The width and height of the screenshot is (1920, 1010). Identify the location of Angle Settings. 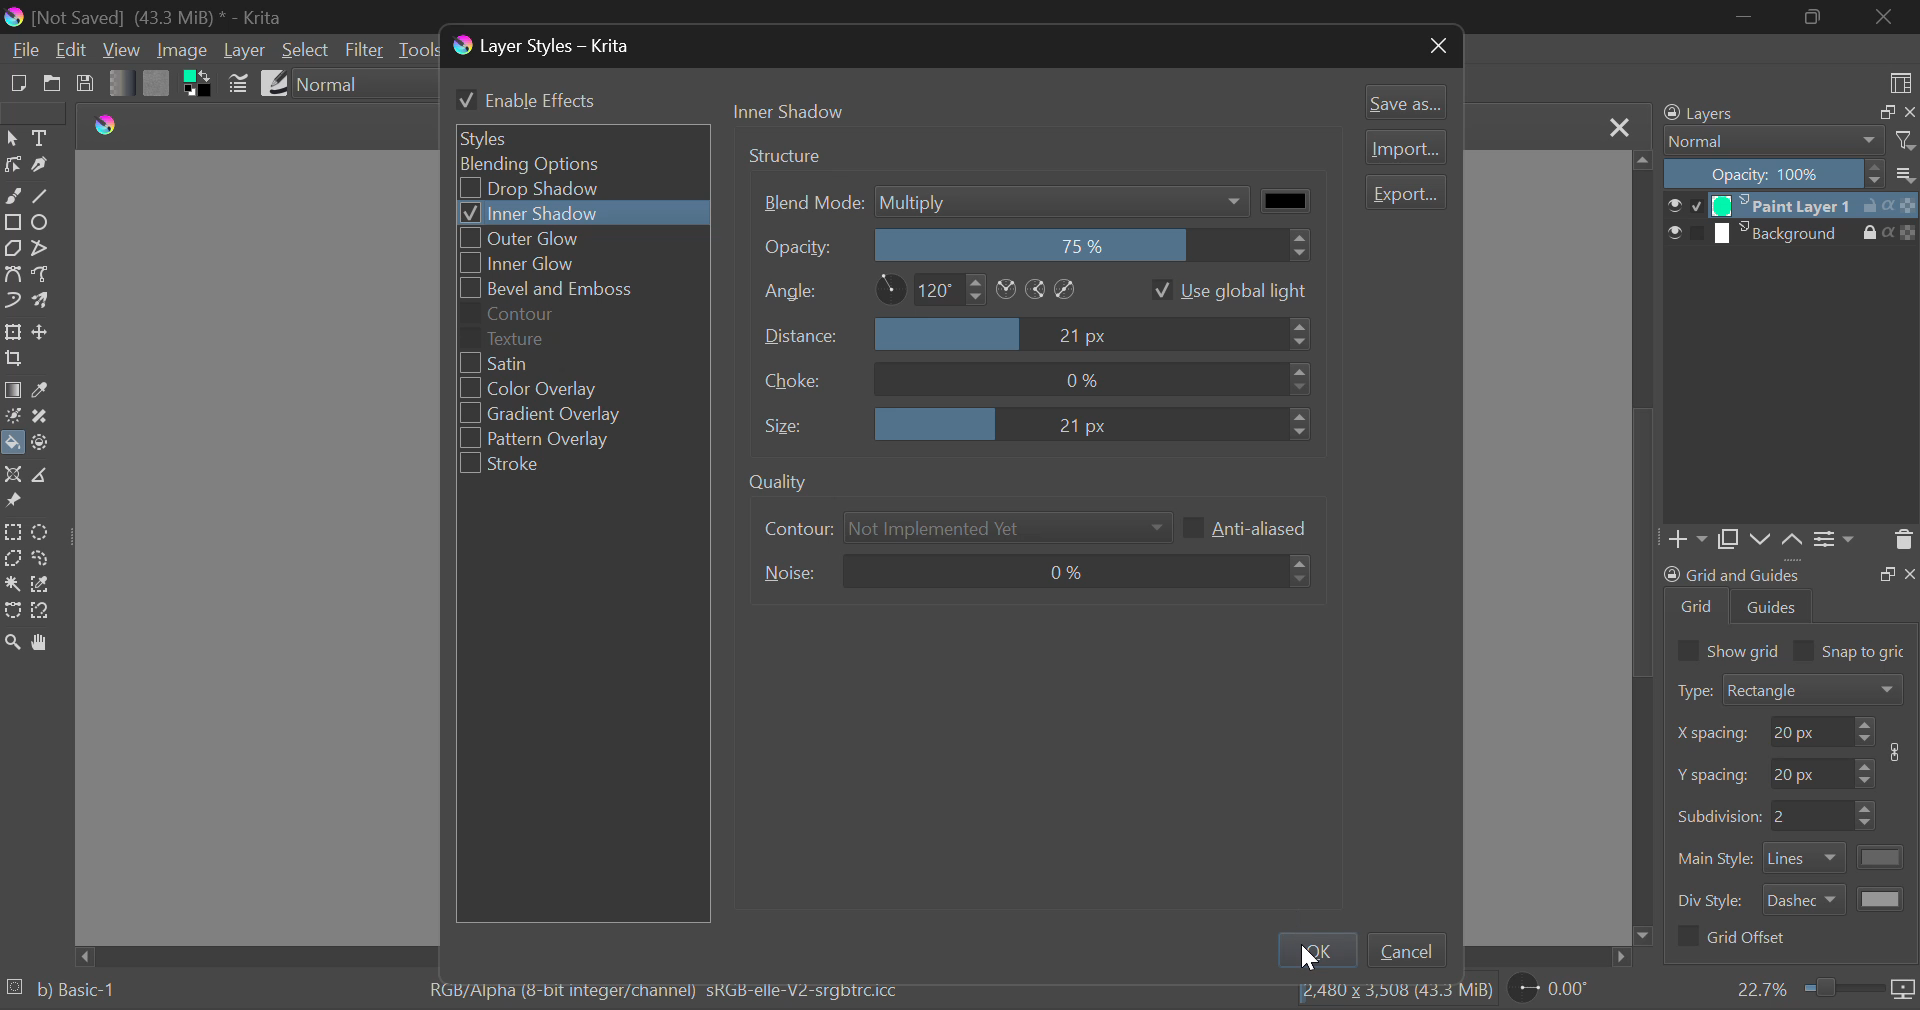
(950, 289).